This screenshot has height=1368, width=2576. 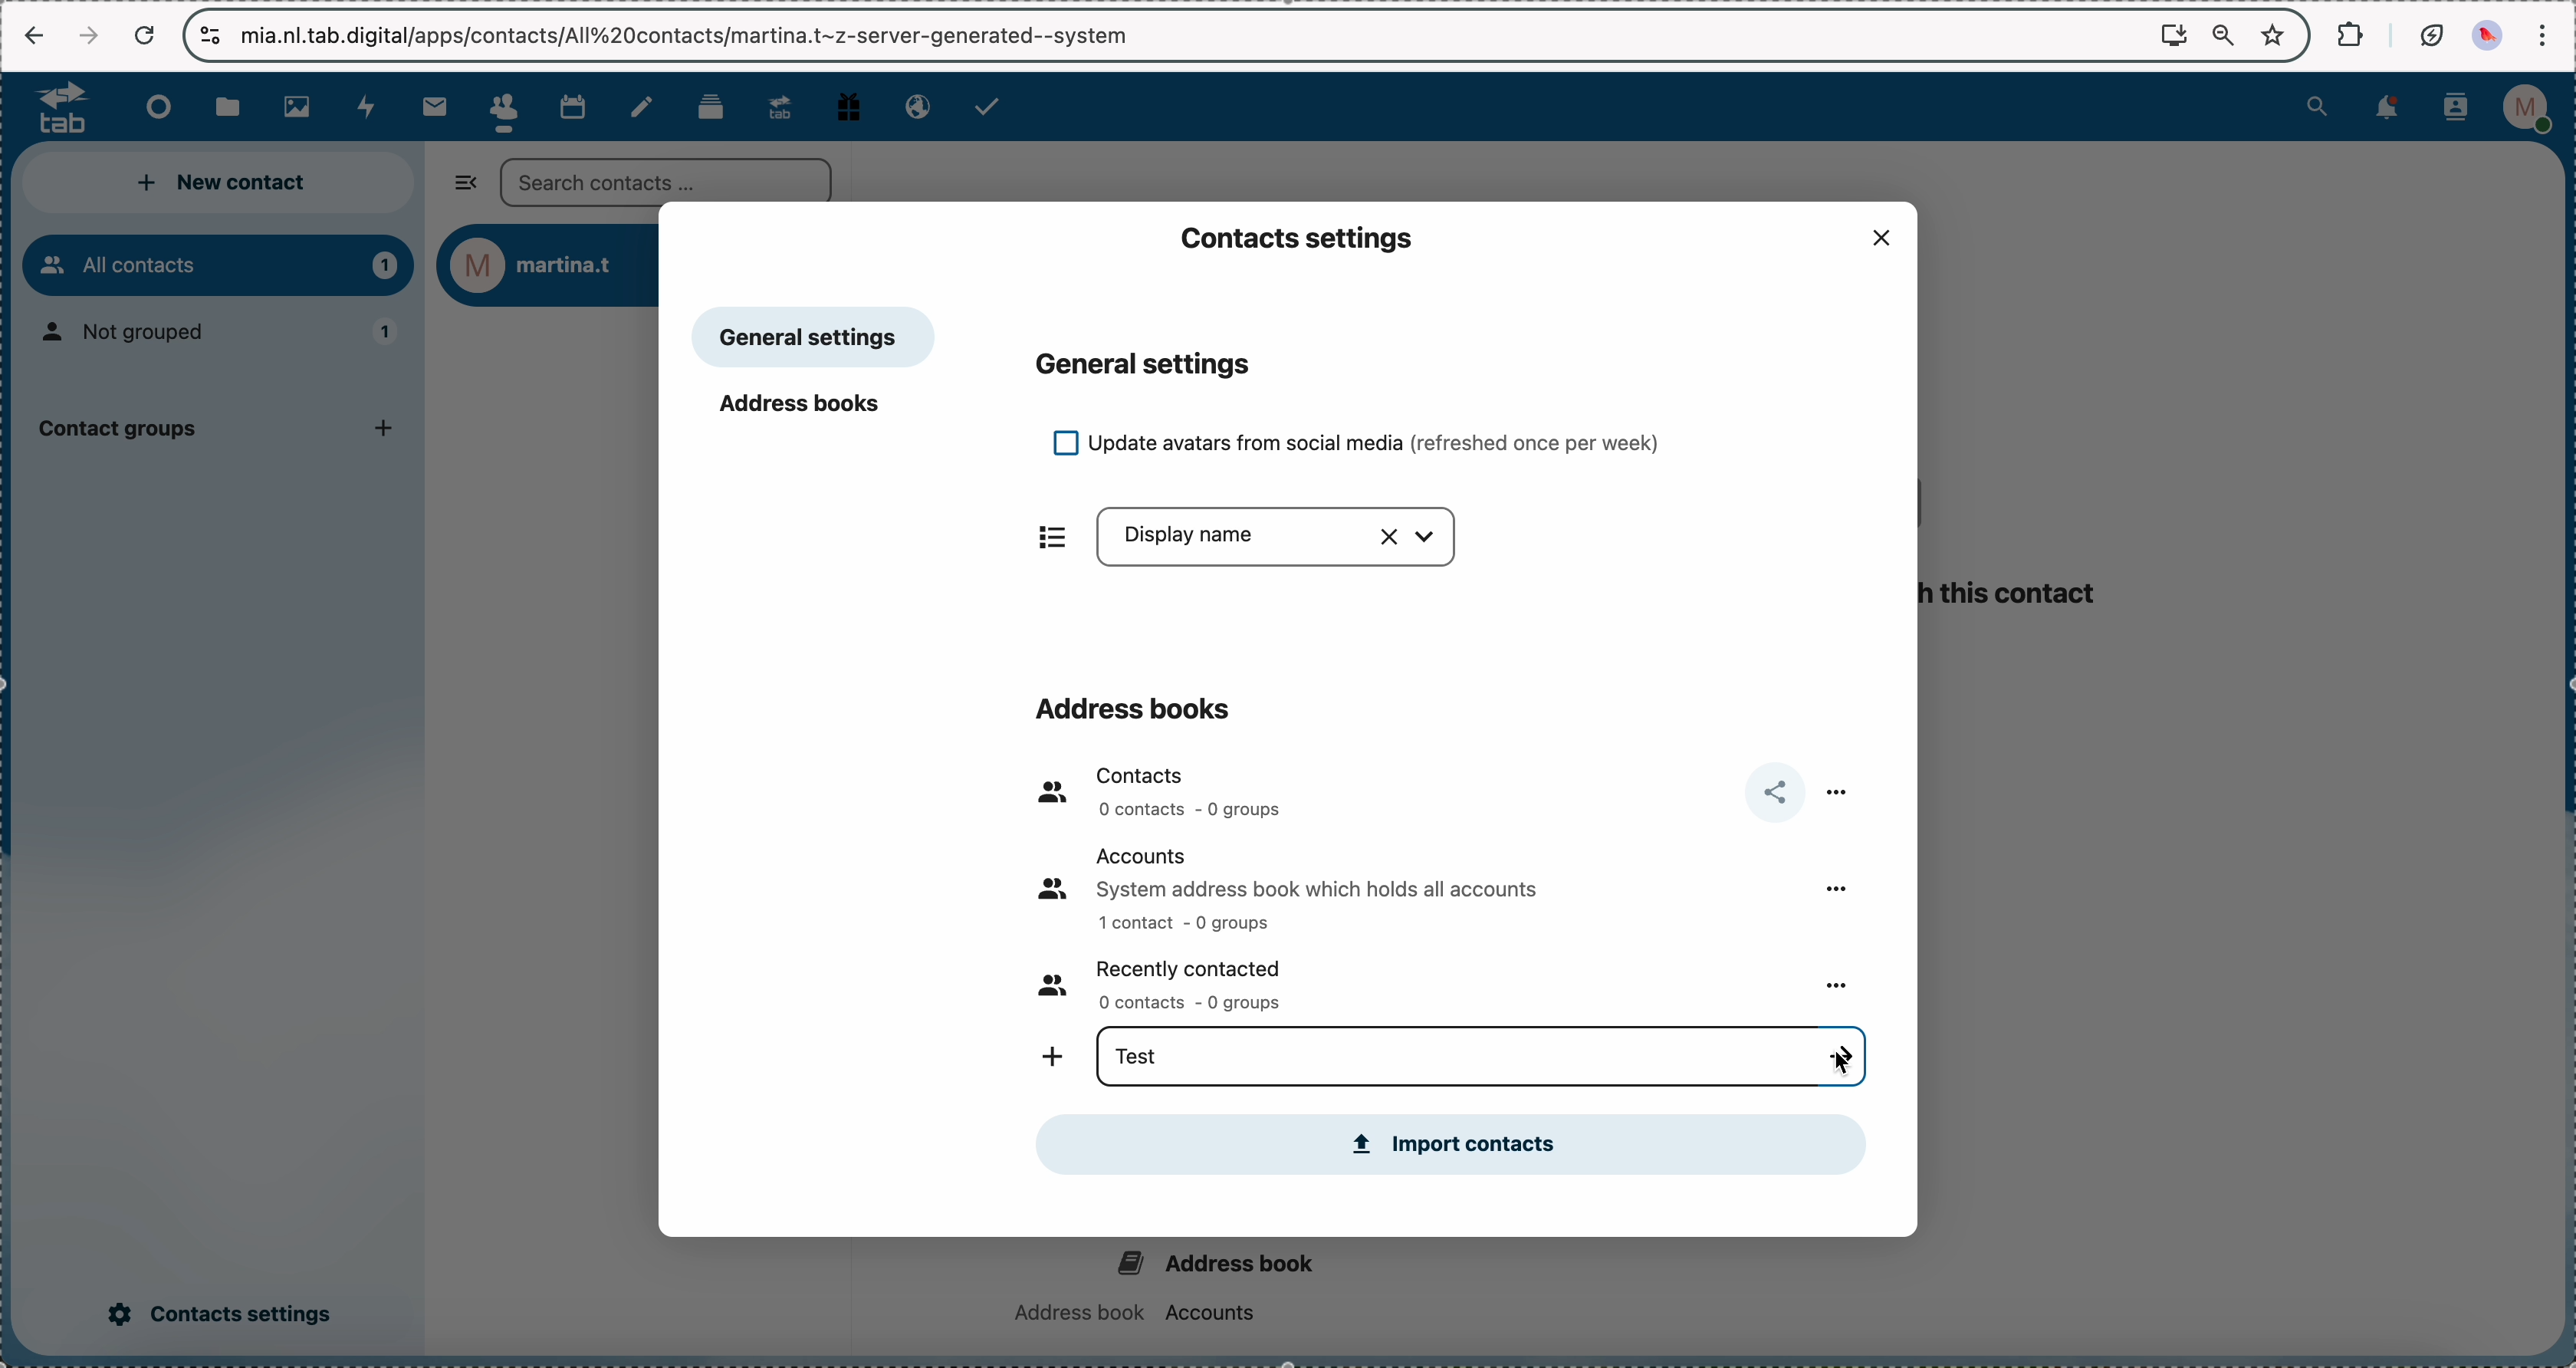 What do you see at coordinates (1843, 1054) in the screenshot?
I see `cursor` at bounding box center [1843, 1054].